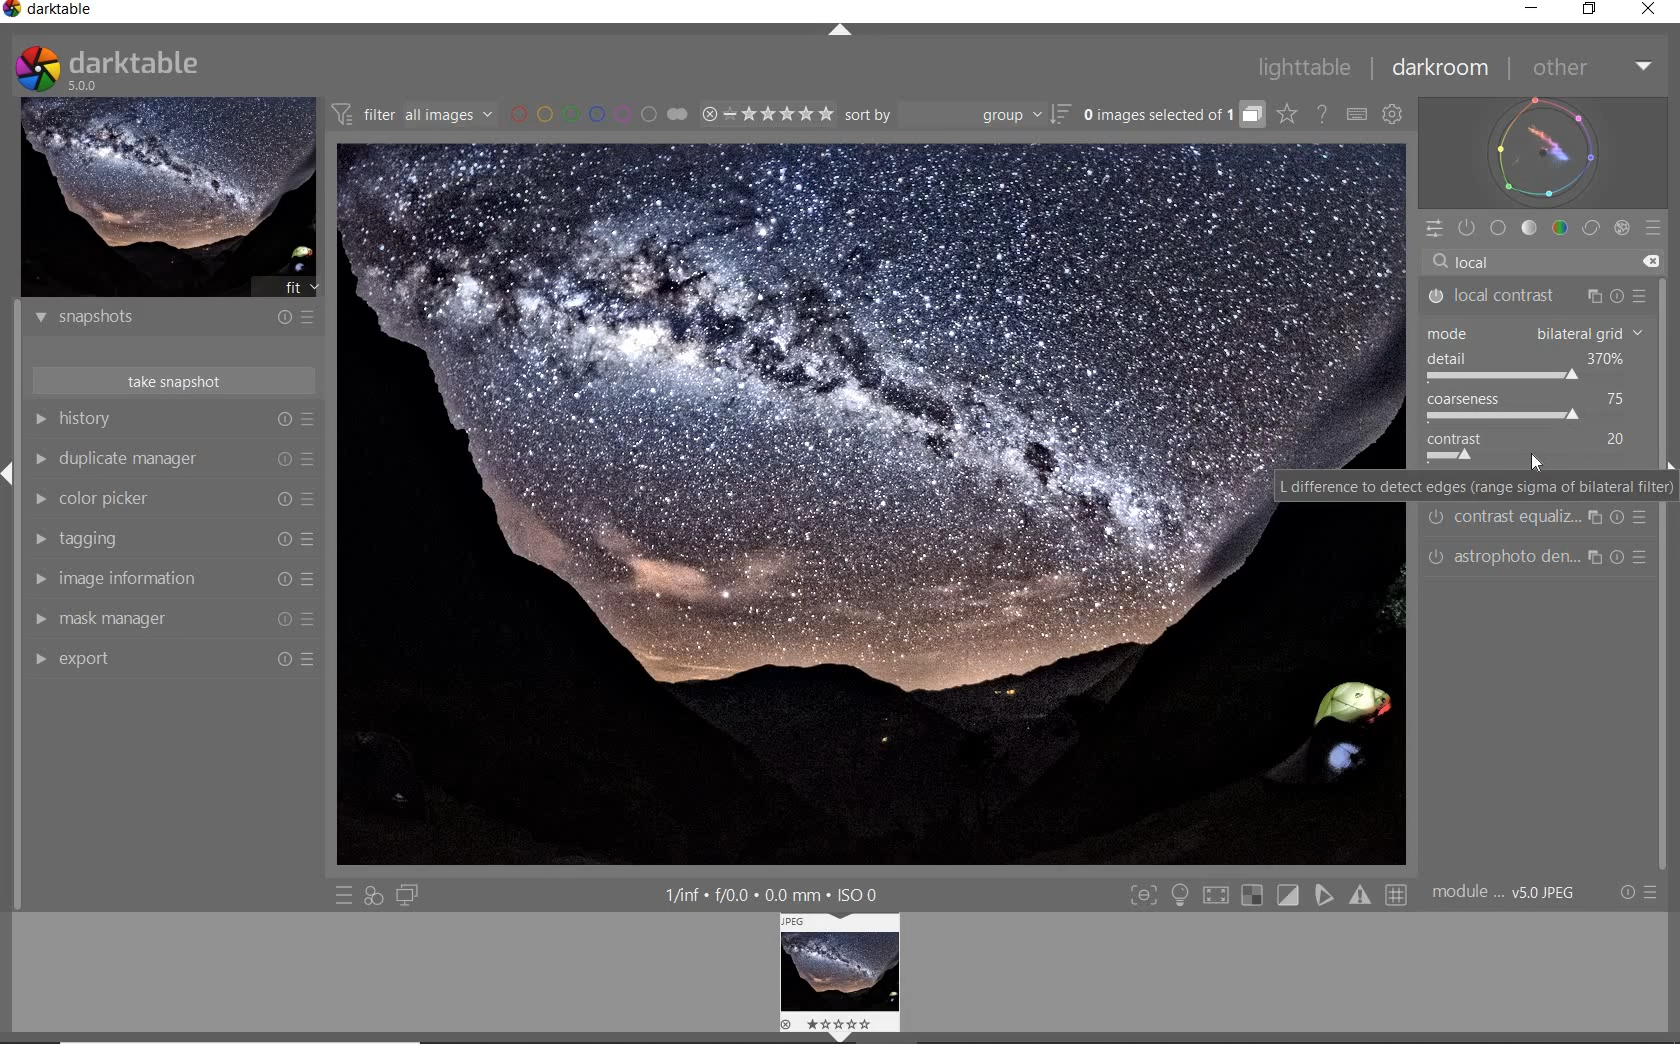 The width and height of the screenshot is (1680, 1044). Describe the element at coordinates (1309, 68) in the screenshot. I see `LIGHTTABLE` at that location.